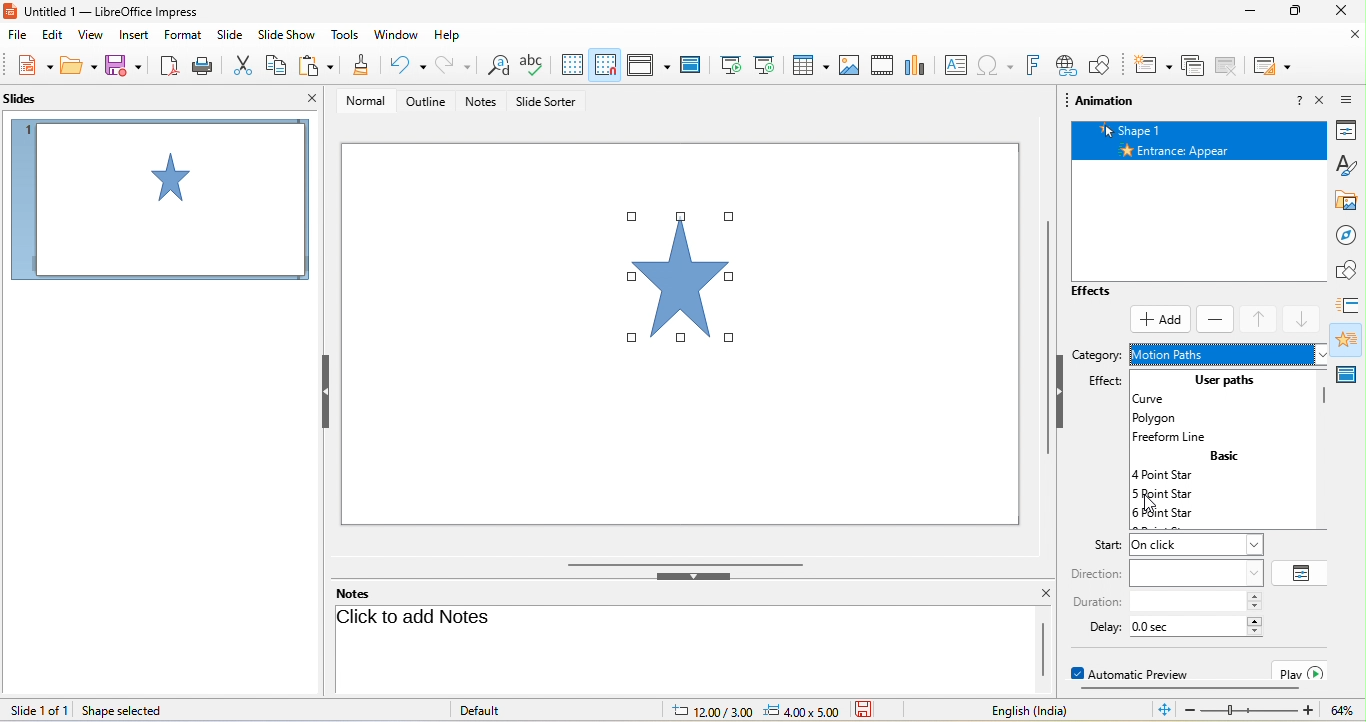 This screenshot has width=1366, height=722. I want to click on effect, so click(1100, 383).